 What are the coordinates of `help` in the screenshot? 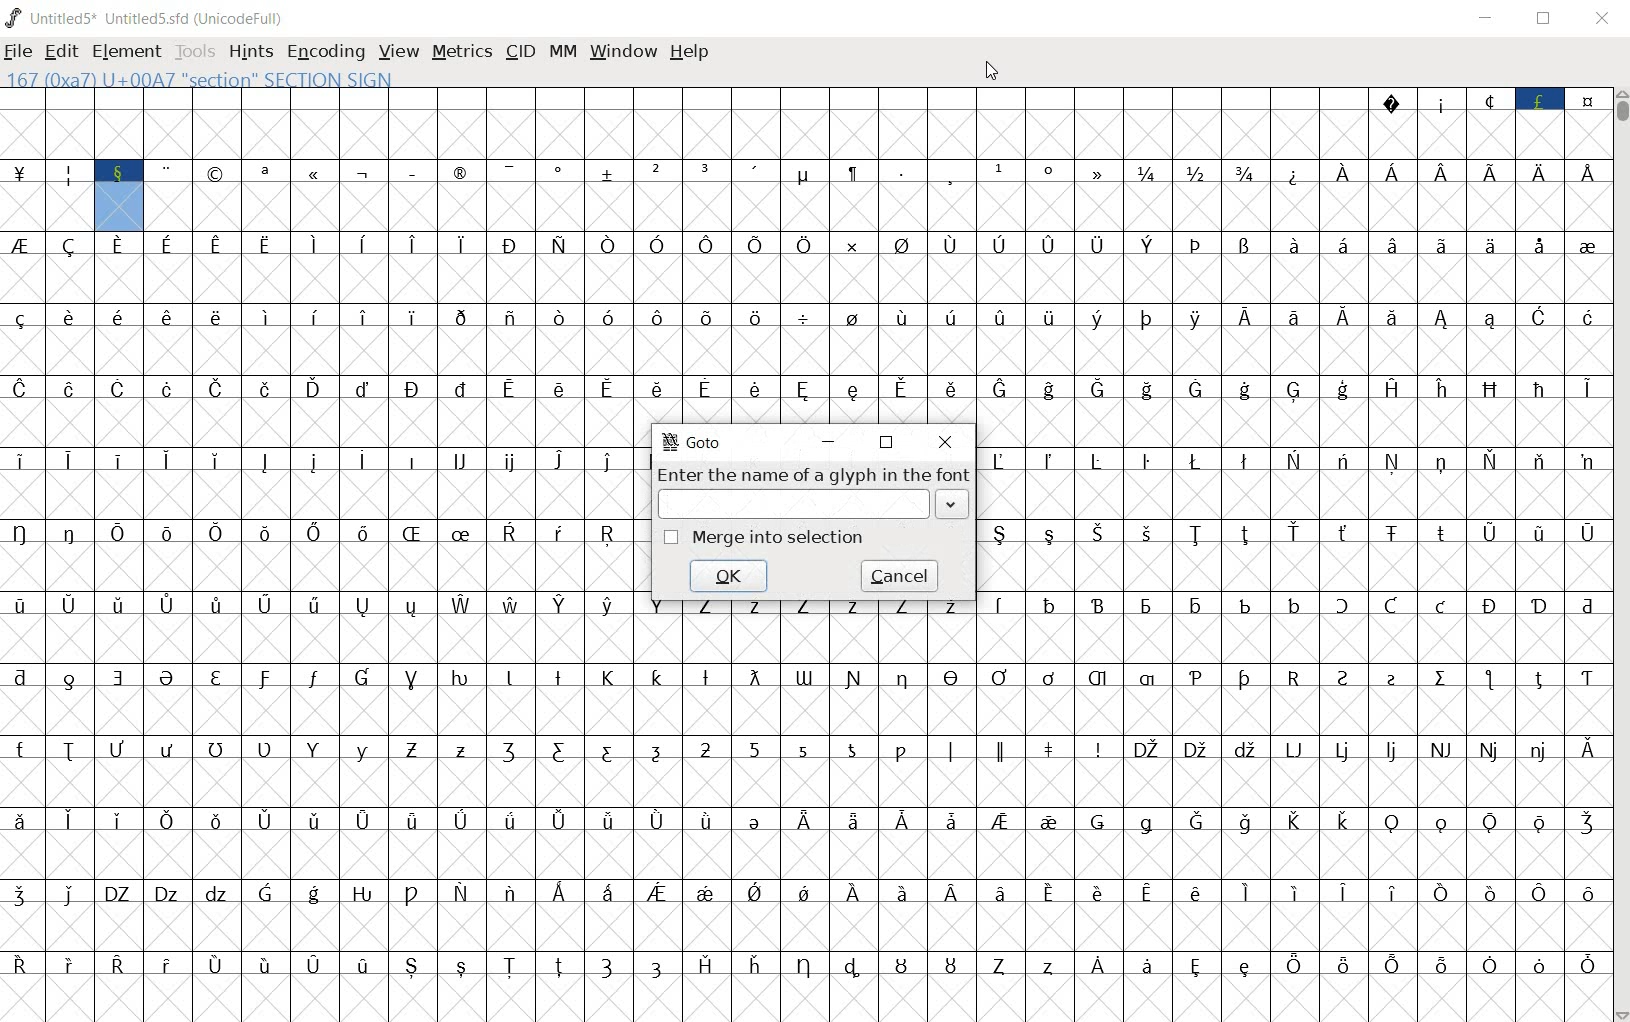 It's located at (690, 53).